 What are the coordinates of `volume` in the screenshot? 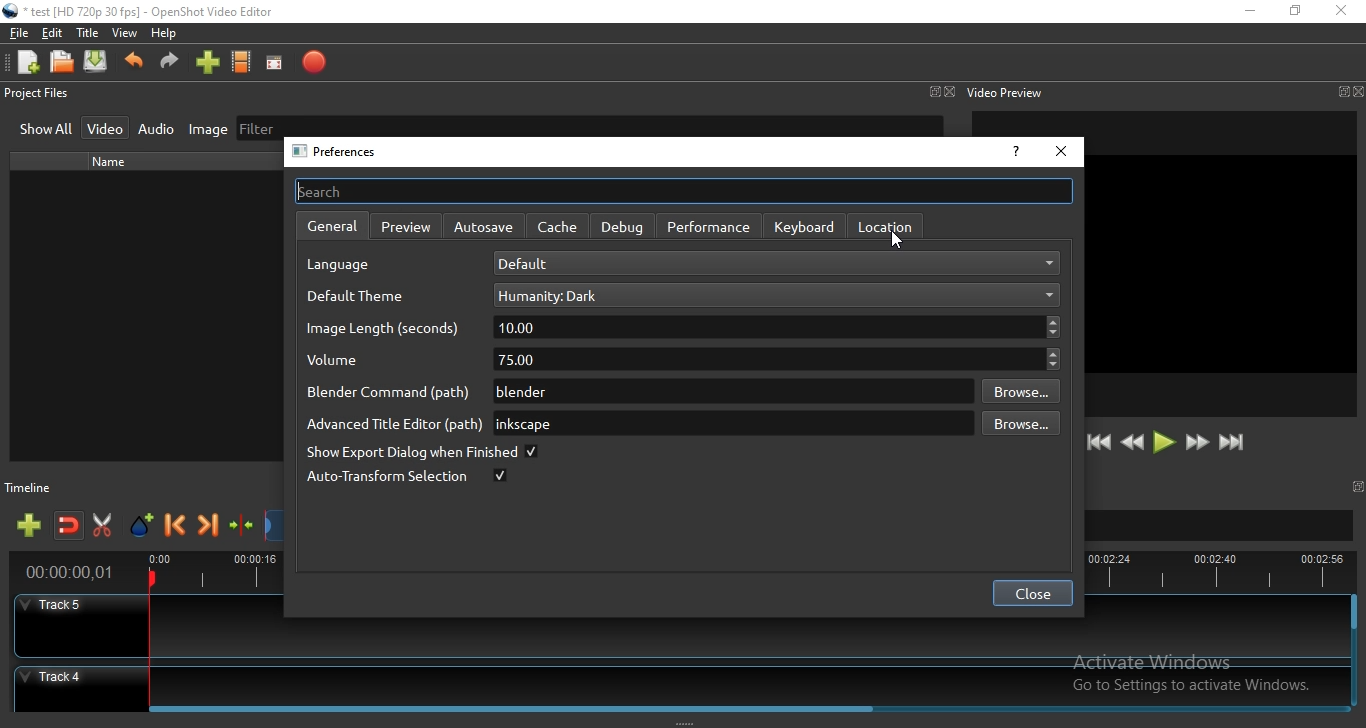 It's located at (350, 363).